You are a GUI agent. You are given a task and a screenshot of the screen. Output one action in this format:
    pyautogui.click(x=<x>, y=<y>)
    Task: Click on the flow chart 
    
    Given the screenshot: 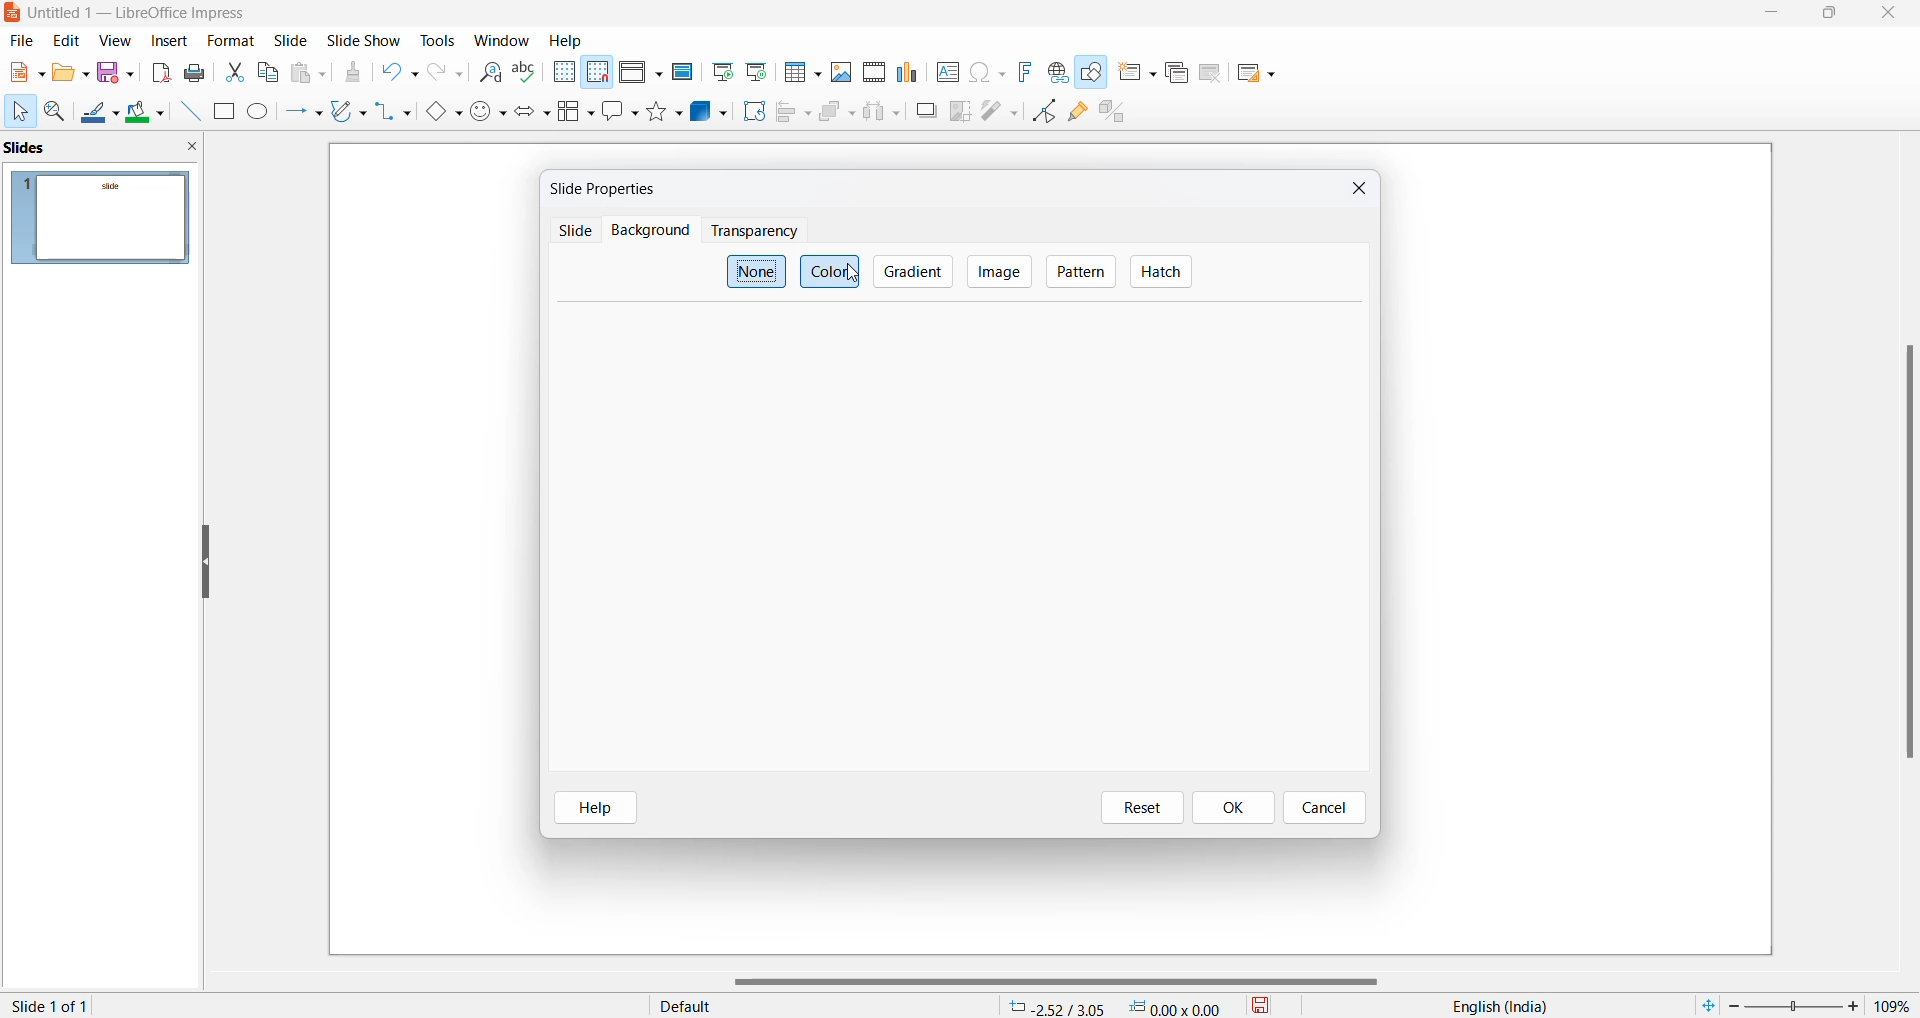 What is the action you would take?
    pyautogui.click(x=577, y=111)
    